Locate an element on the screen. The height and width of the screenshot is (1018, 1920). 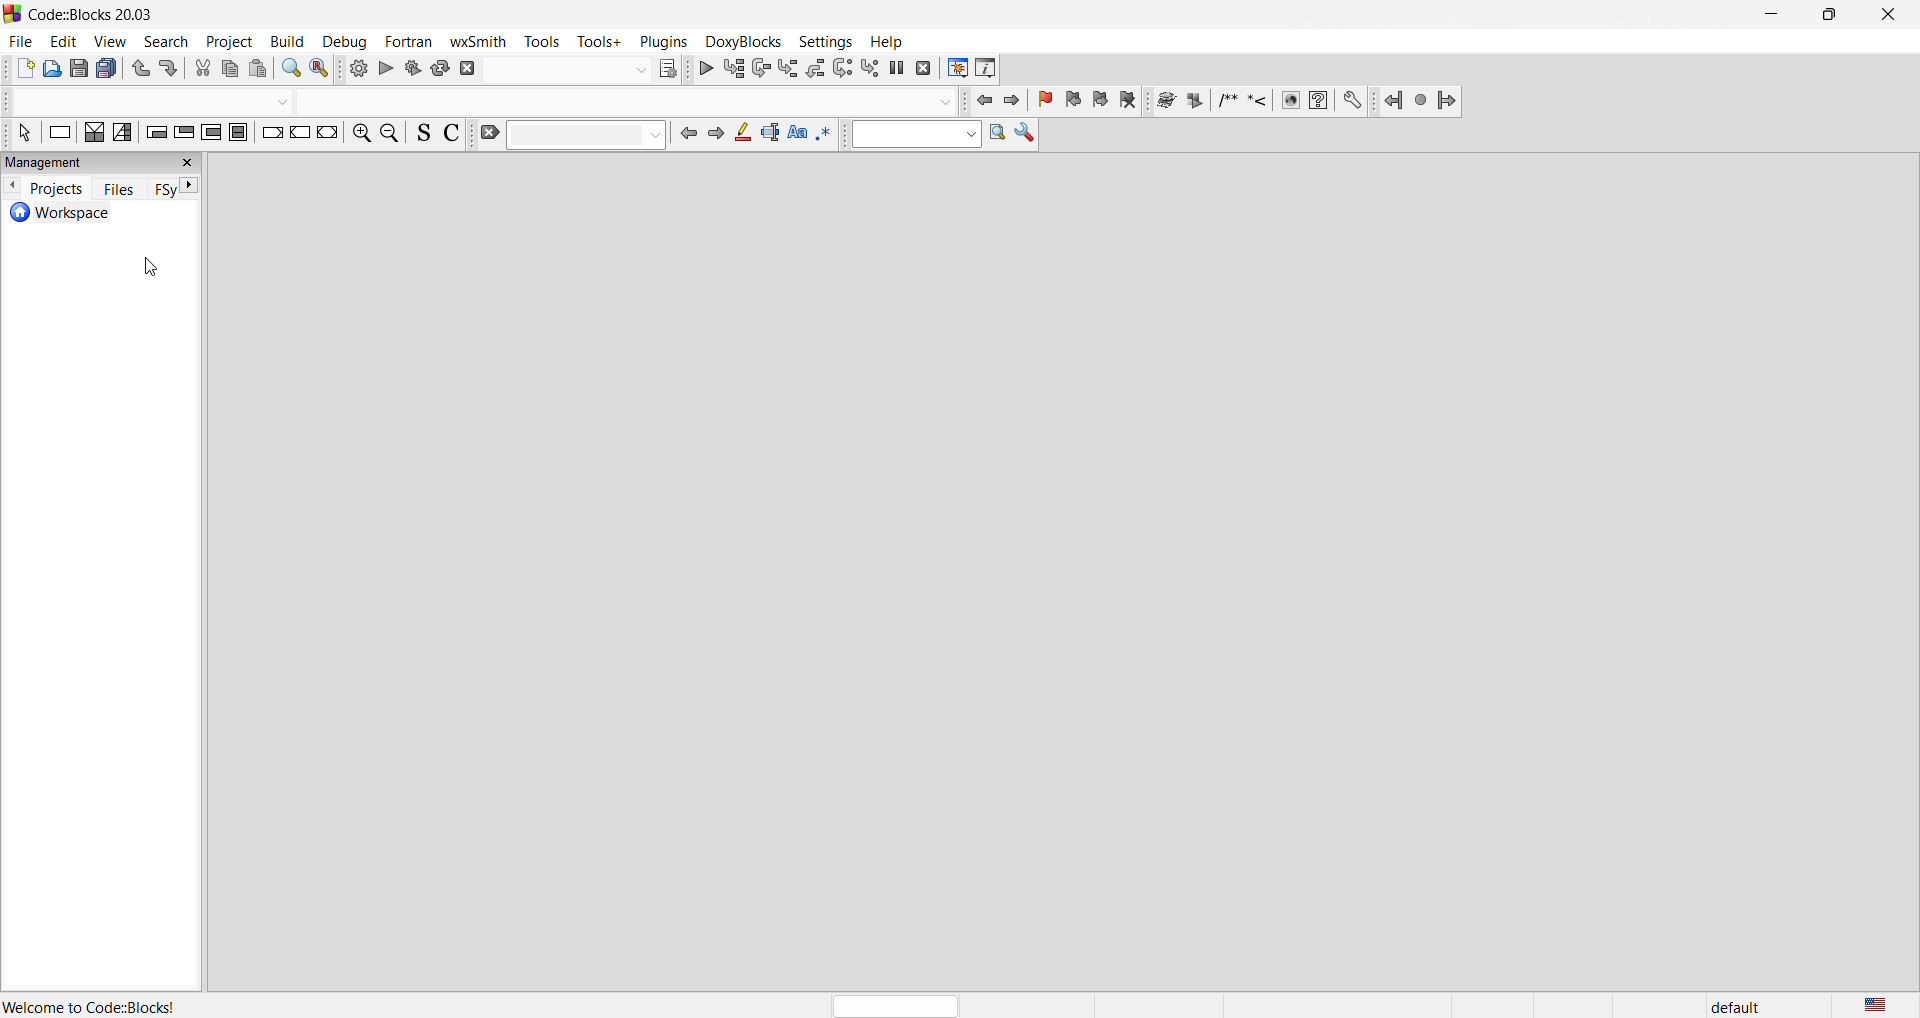
various info is located at coordinates (986, 70).